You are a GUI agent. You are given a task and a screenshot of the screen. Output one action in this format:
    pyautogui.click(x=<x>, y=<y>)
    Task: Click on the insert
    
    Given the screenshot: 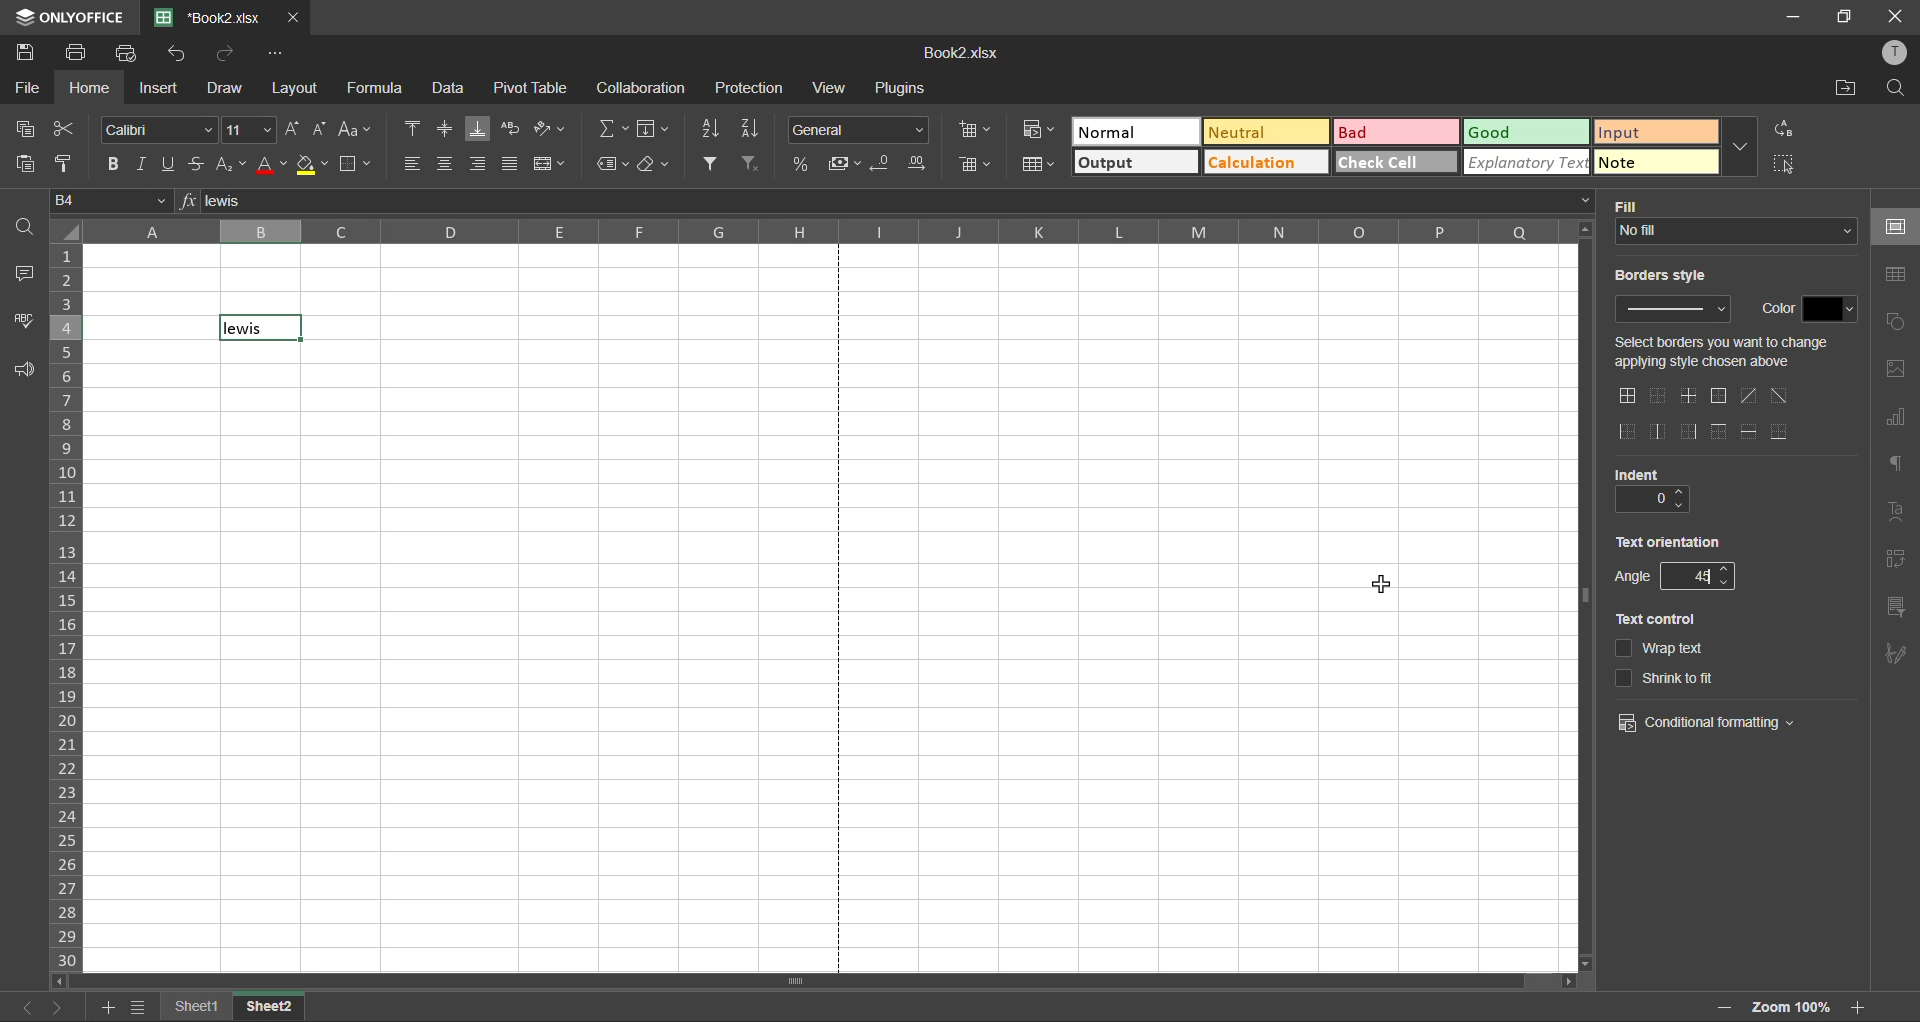 What is the action you would take?
    pyautogui.click(x=162, y=87)
    